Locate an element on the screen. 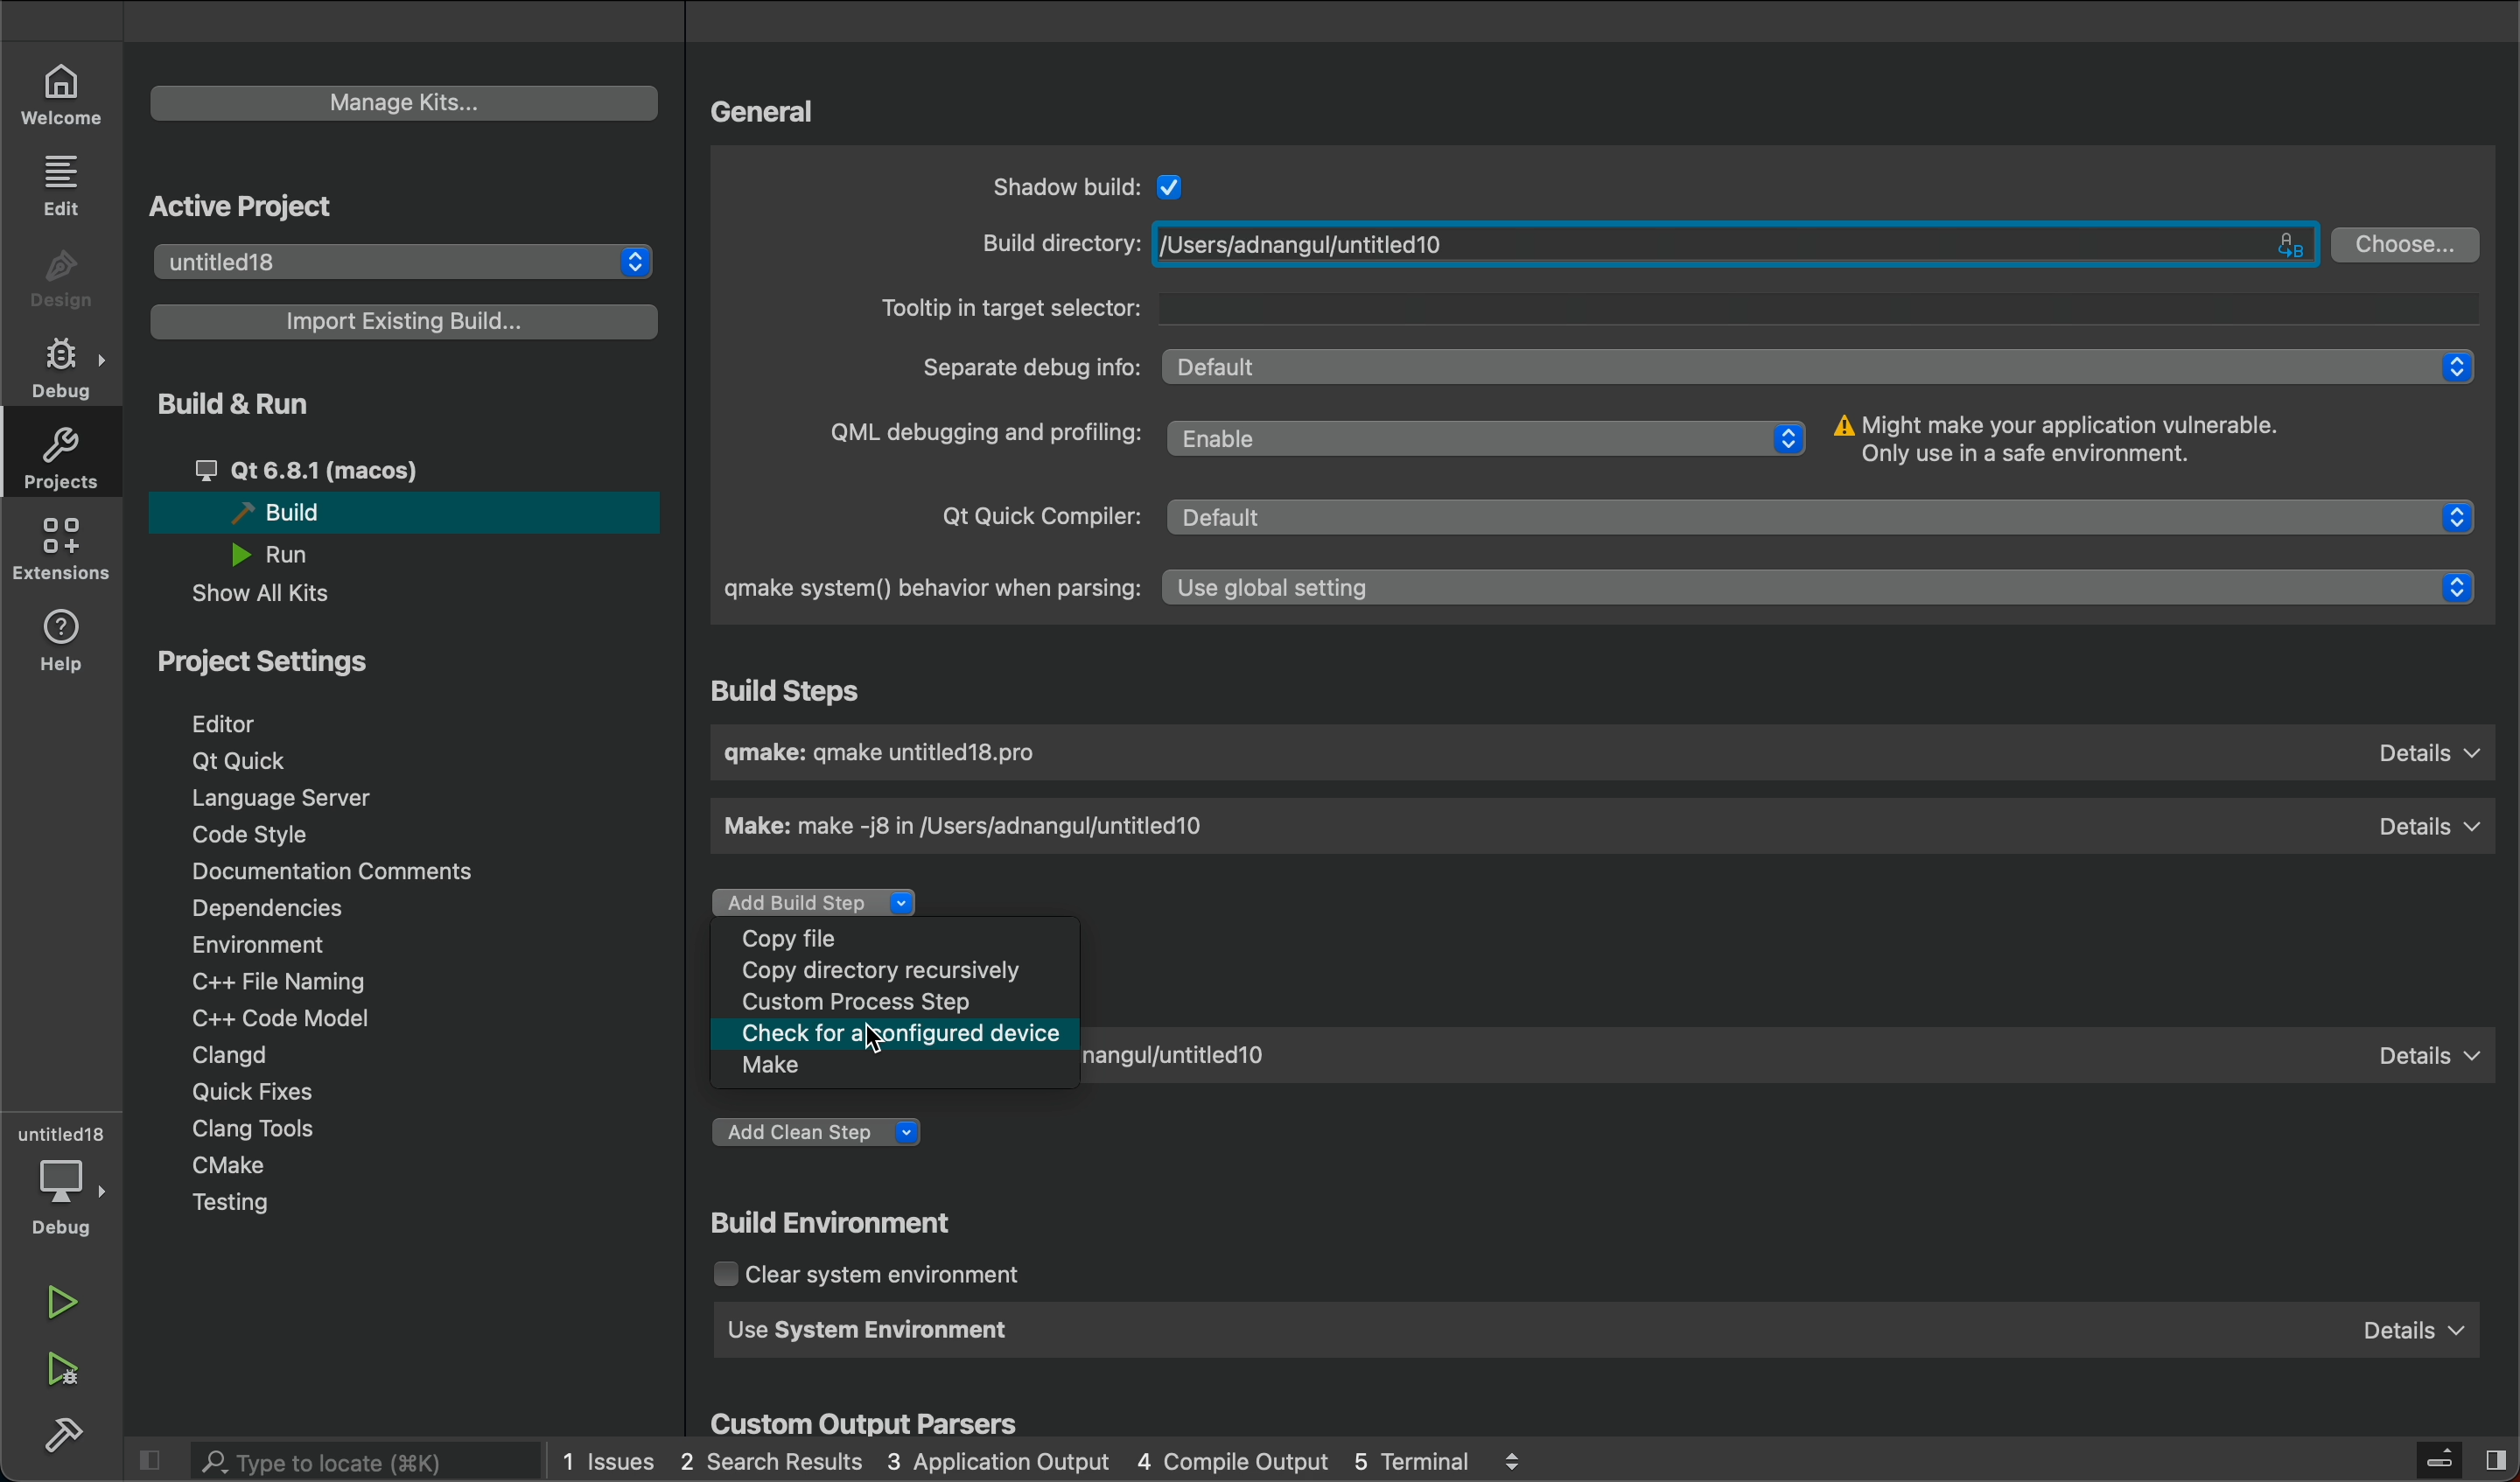 The width and height of the screenshot is (2520, 1482). 5 Terminal is located at coordinates (1414, 1462).